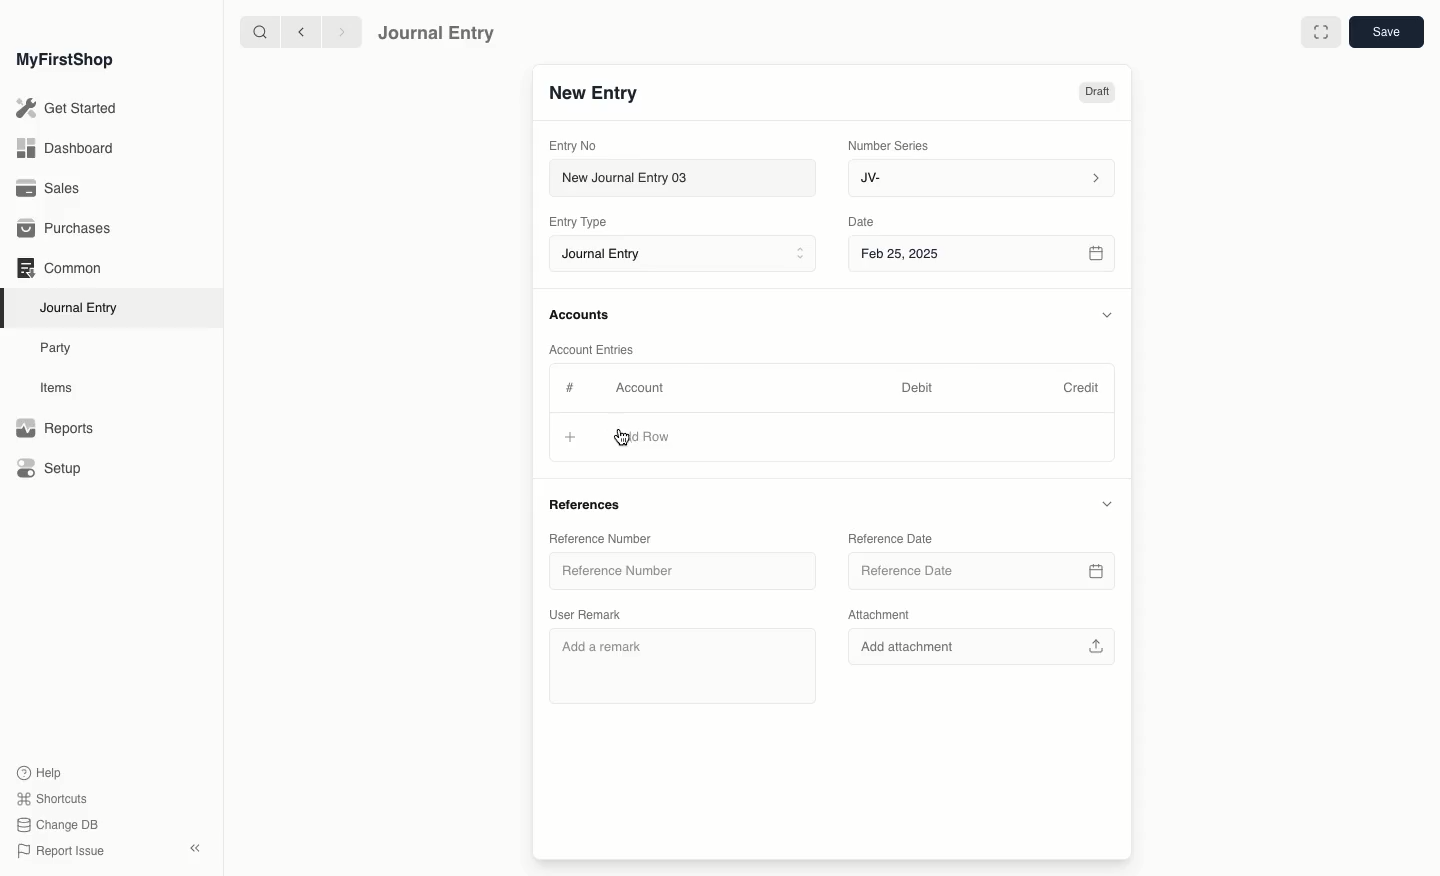 The height and width of the screenshot is (876, 1440). I want to click on Attachment, so click(879, 615).